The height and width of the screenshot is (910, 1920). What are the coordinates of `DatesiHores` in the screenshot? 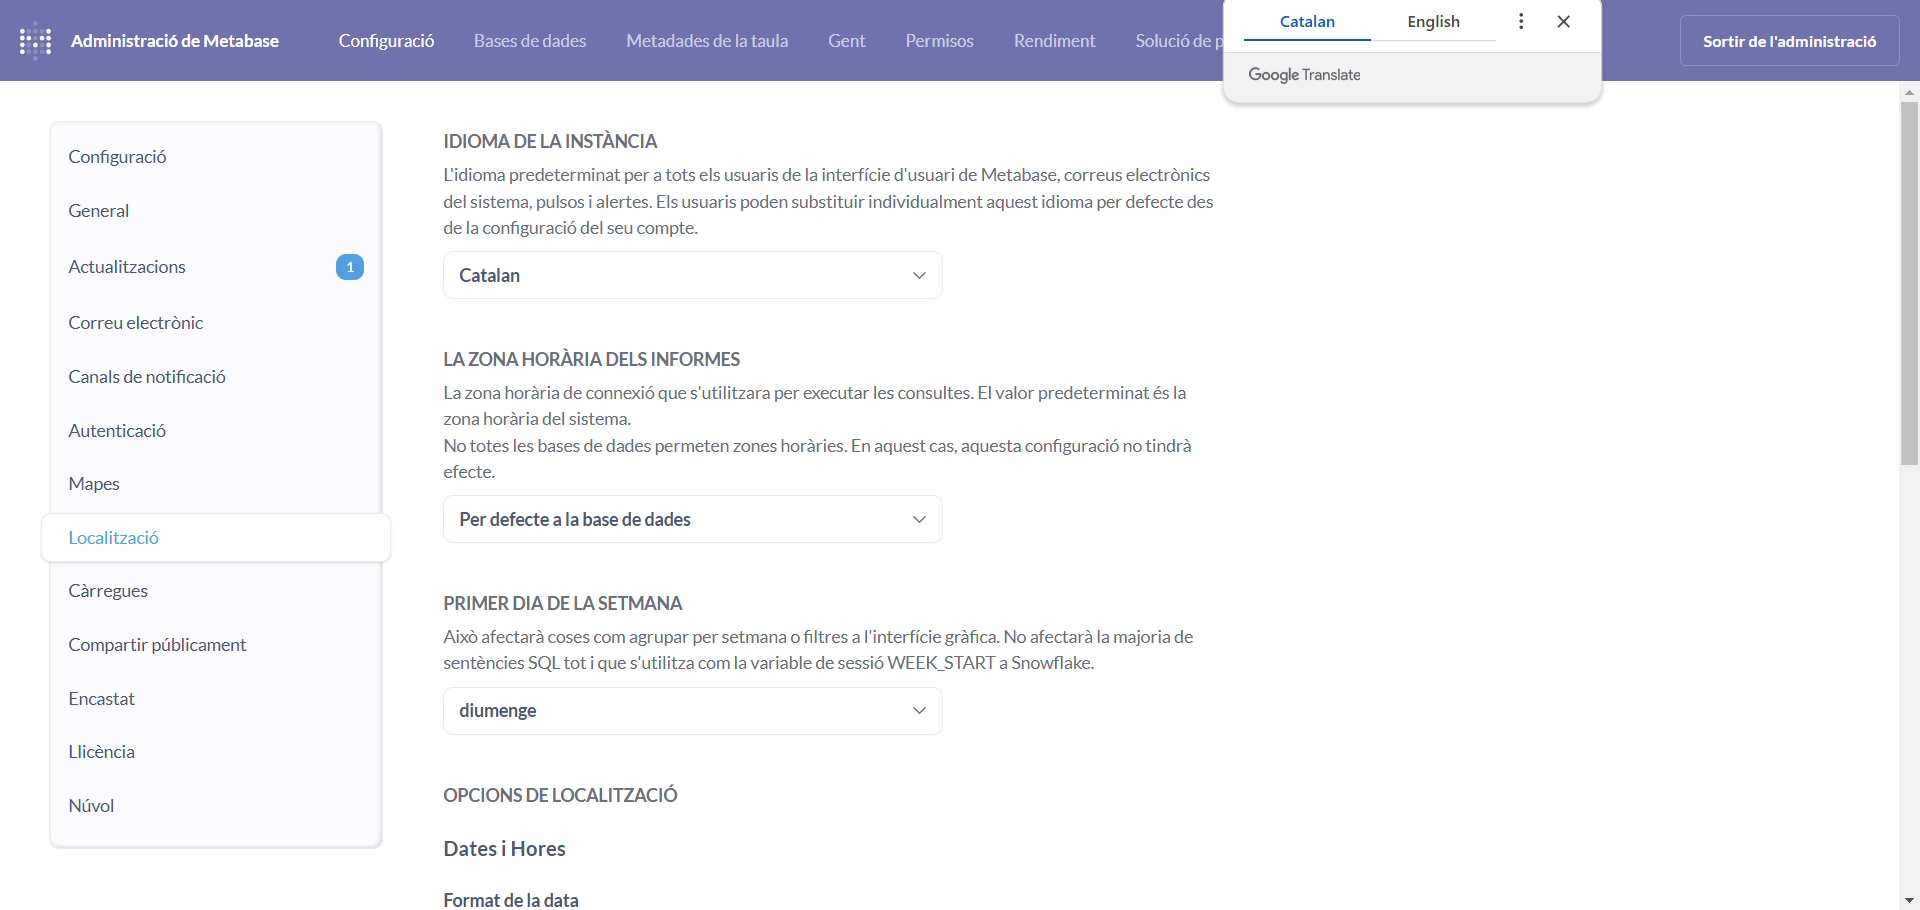 It's located at (508, 852).